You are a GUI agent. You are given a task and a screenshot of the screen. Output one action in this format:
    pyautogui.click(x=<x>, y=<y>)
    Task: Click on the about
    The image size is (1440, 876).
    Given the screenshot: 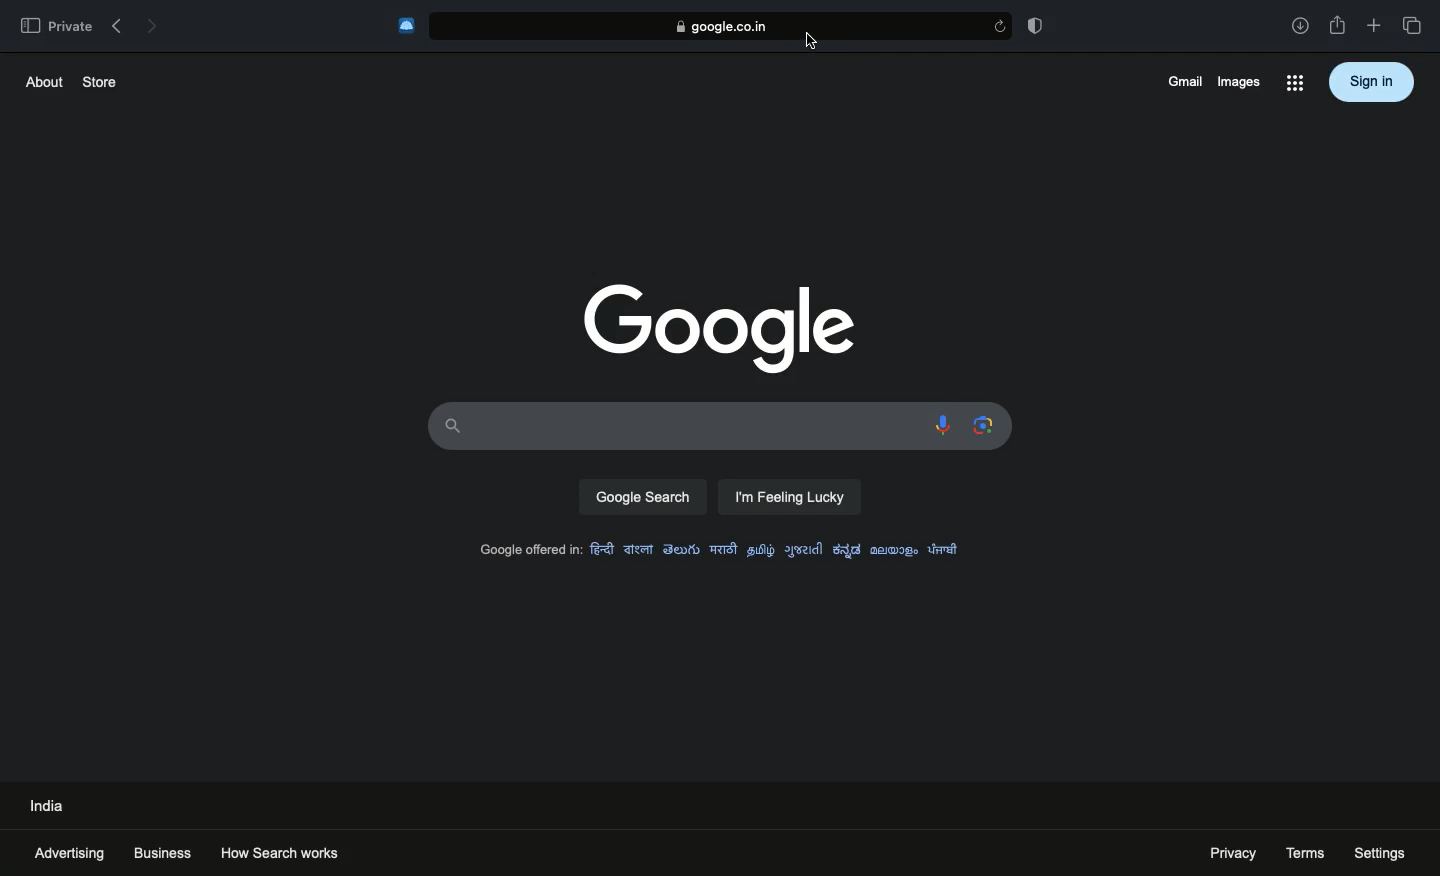 What is the action you would take?
    pyautogui.click(x=40, y=81)
    